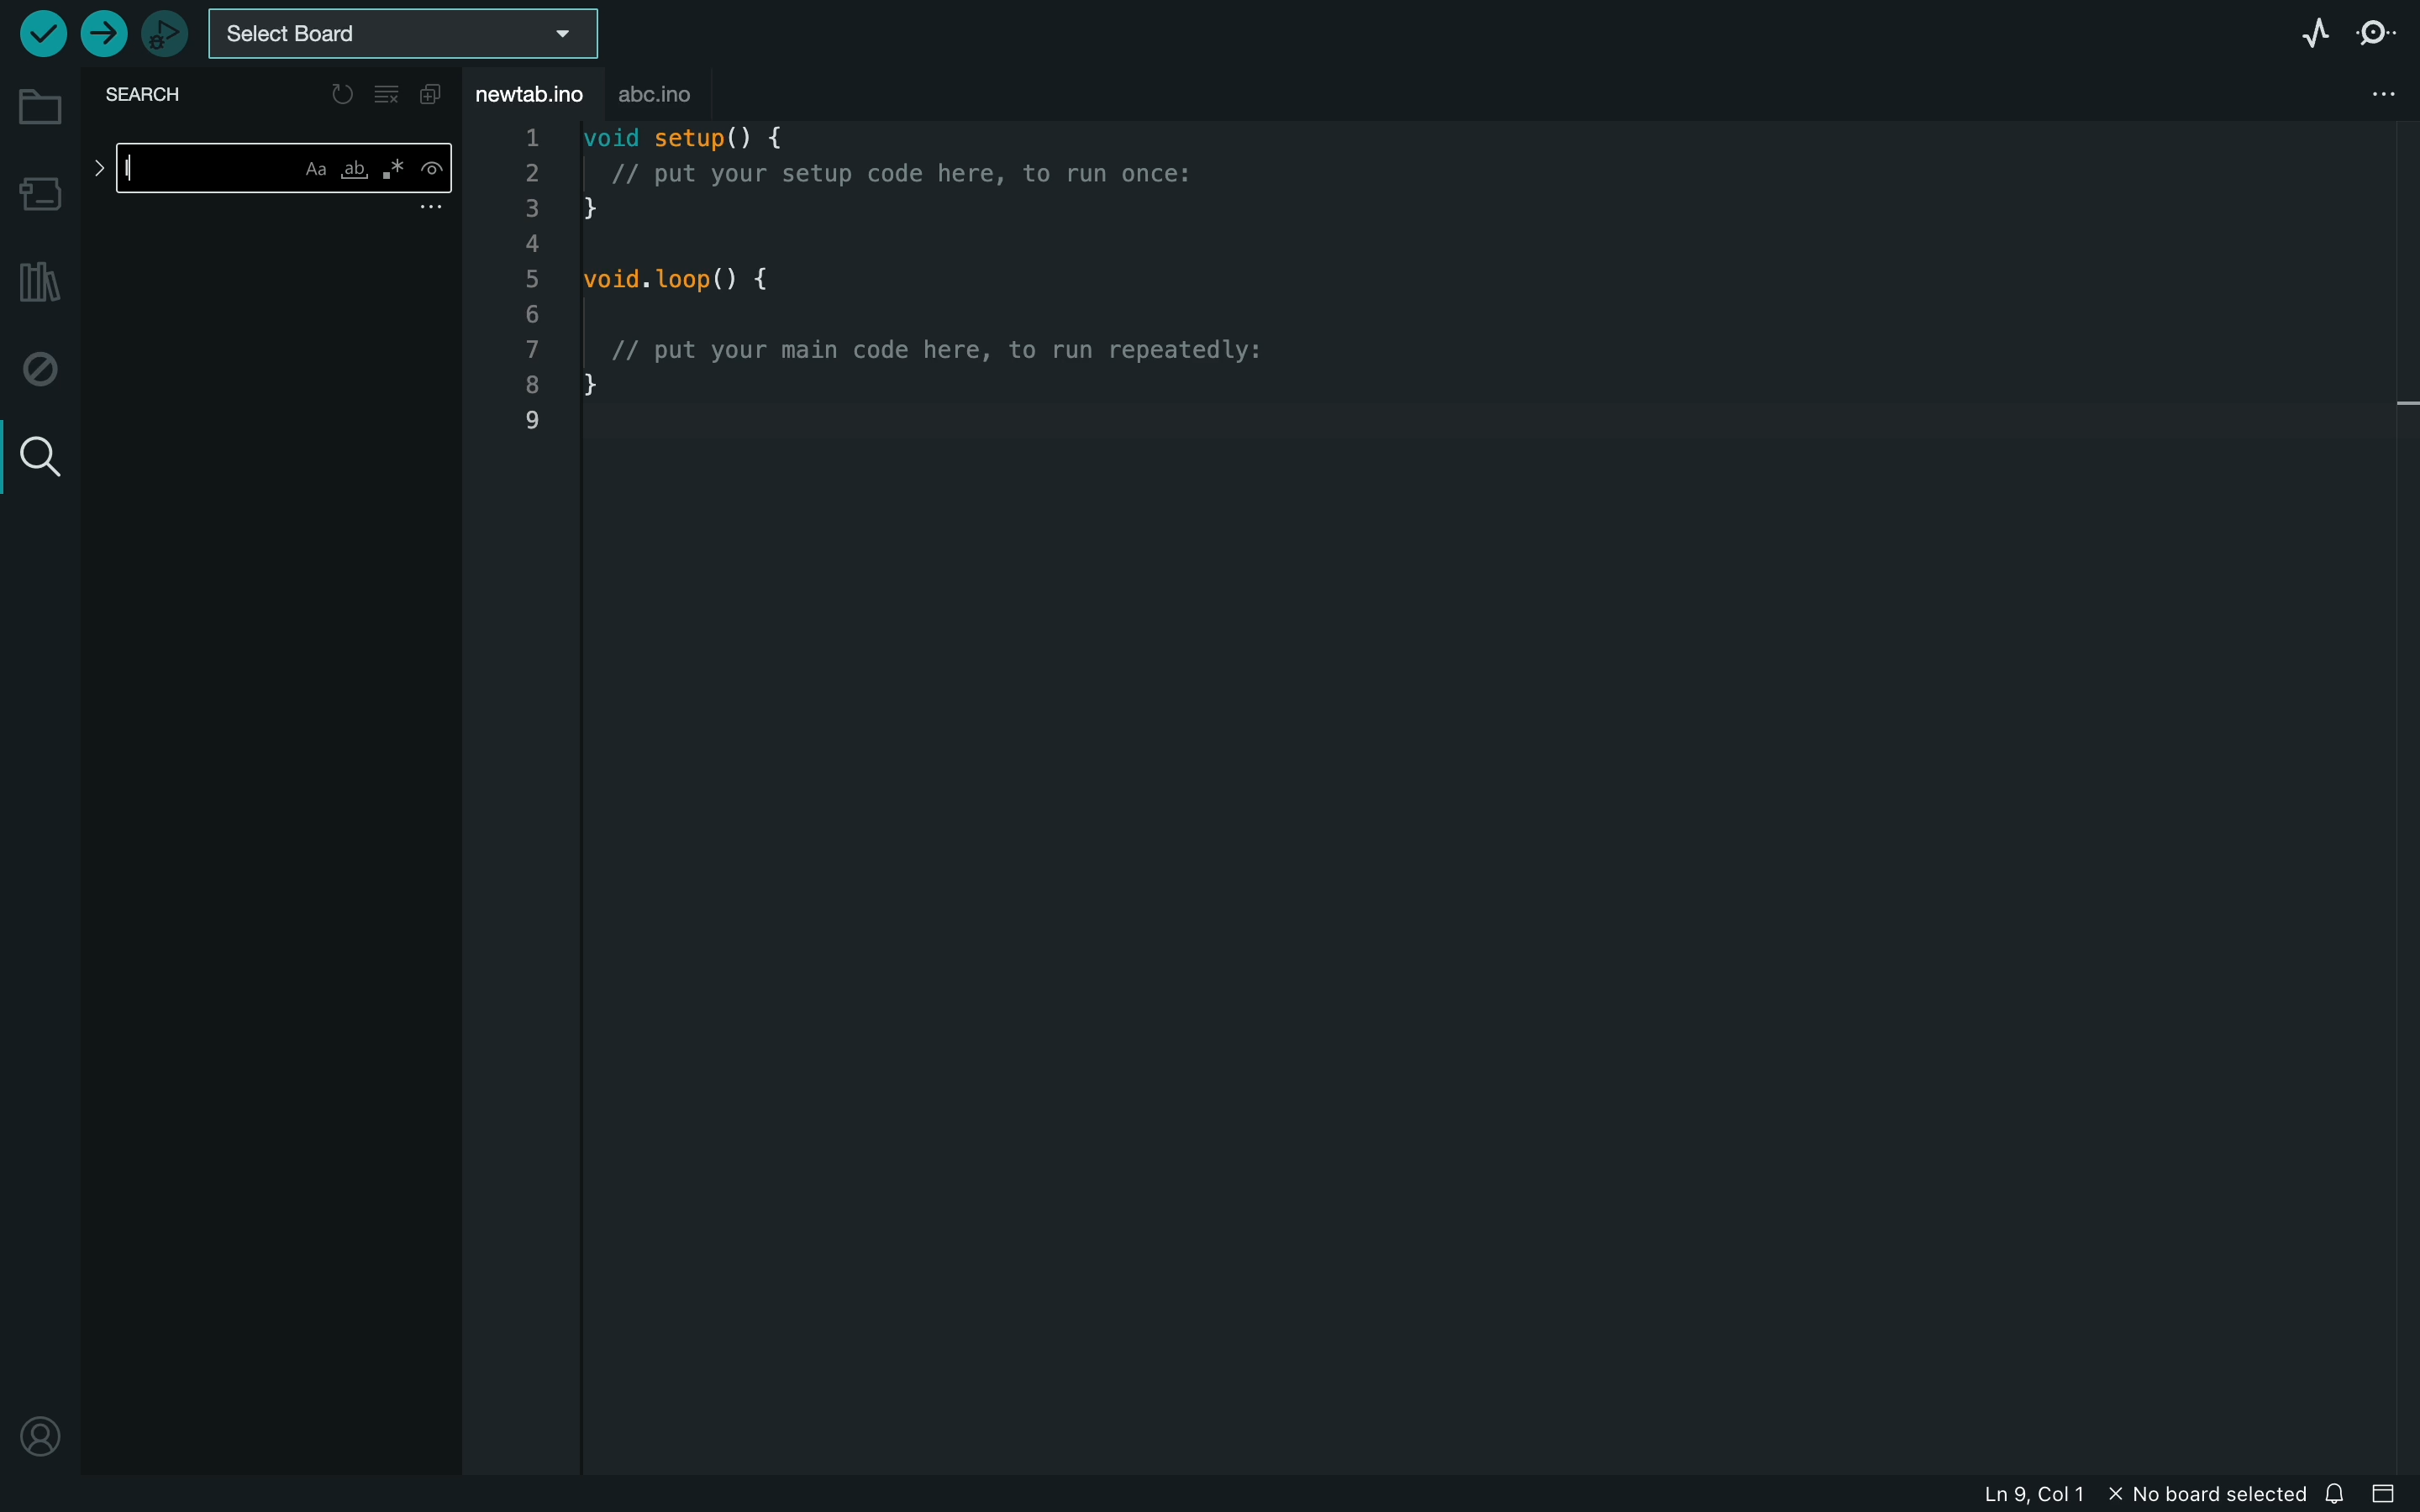 This screenshot has height=1512, width=2420. What do you see at coordinates (2358, 95) in the screenshot?
I see `file setting` at bounding box center [2358, 95].